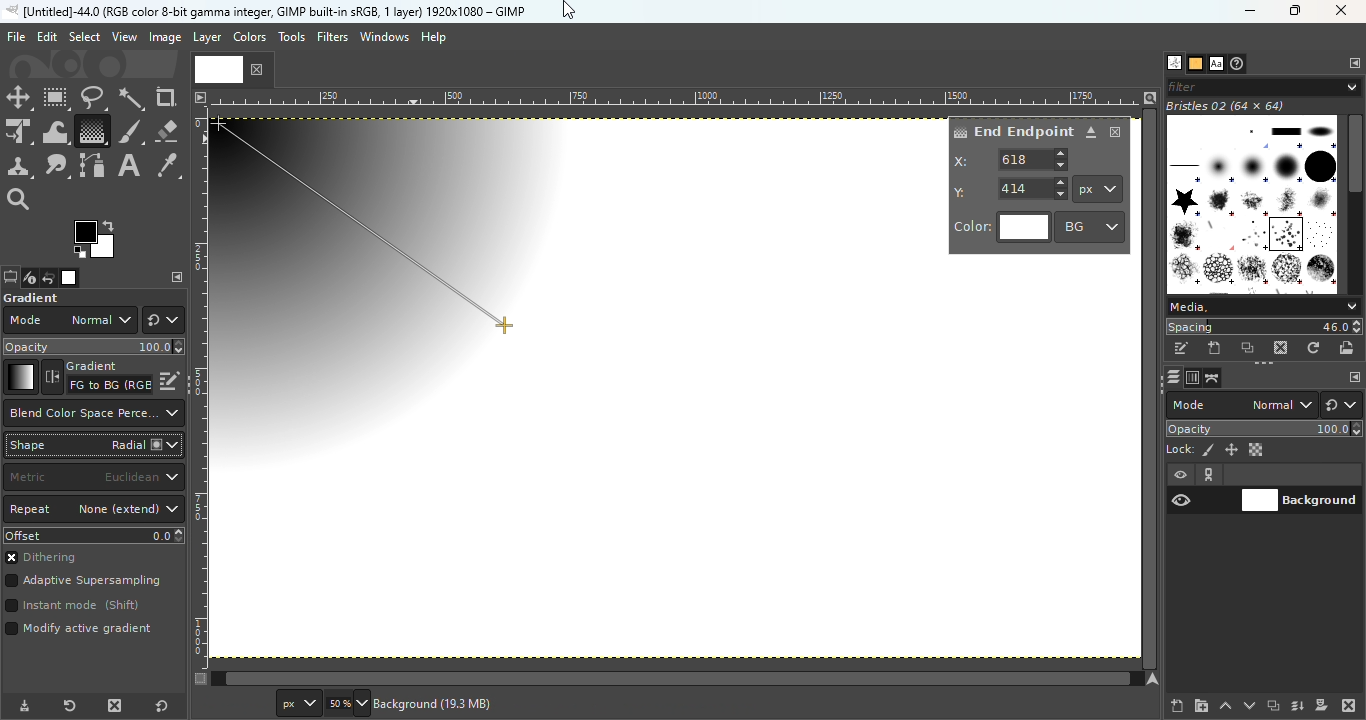 The height and width of the screenshot is (720, 1366). I want to click on open the fonts tab, so click(1216, 64).